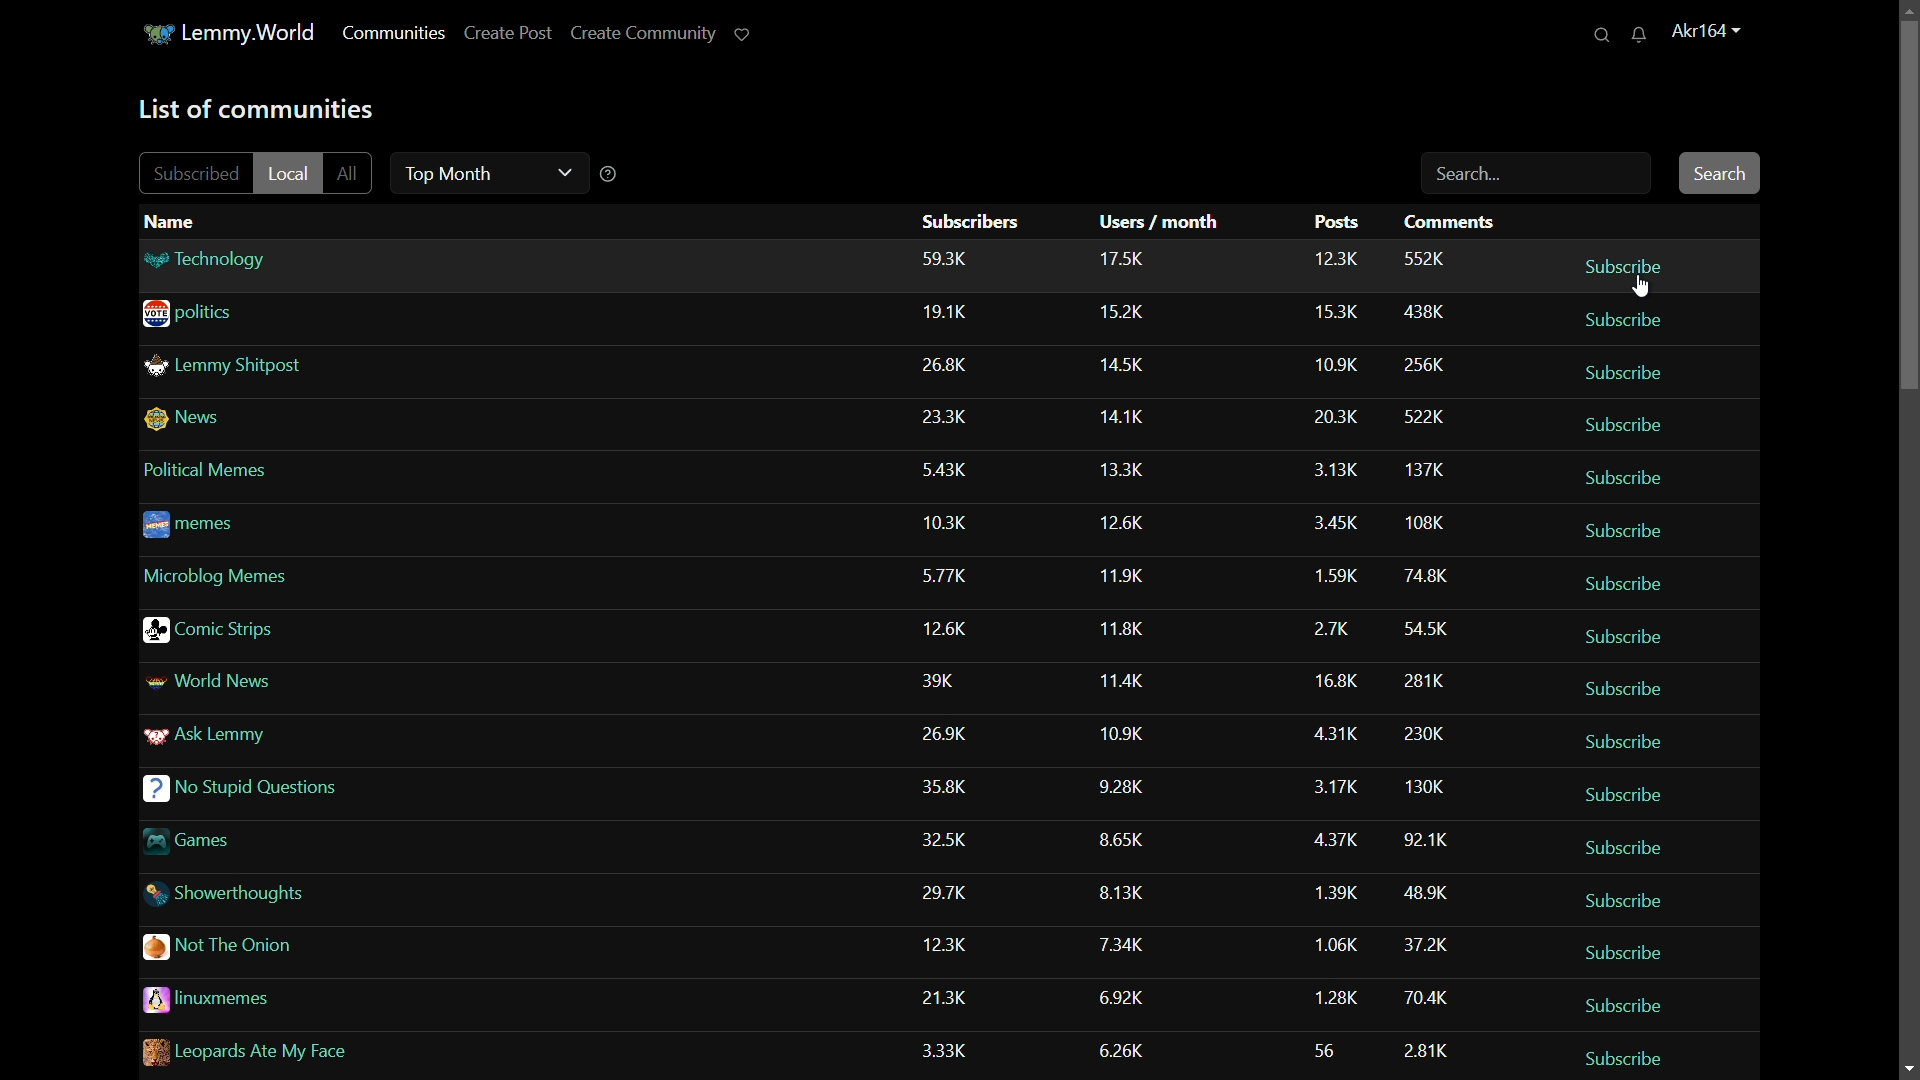 The height and width of the screenshot is (1080, 1920). I want to click on subscribers, so click(953, 417).